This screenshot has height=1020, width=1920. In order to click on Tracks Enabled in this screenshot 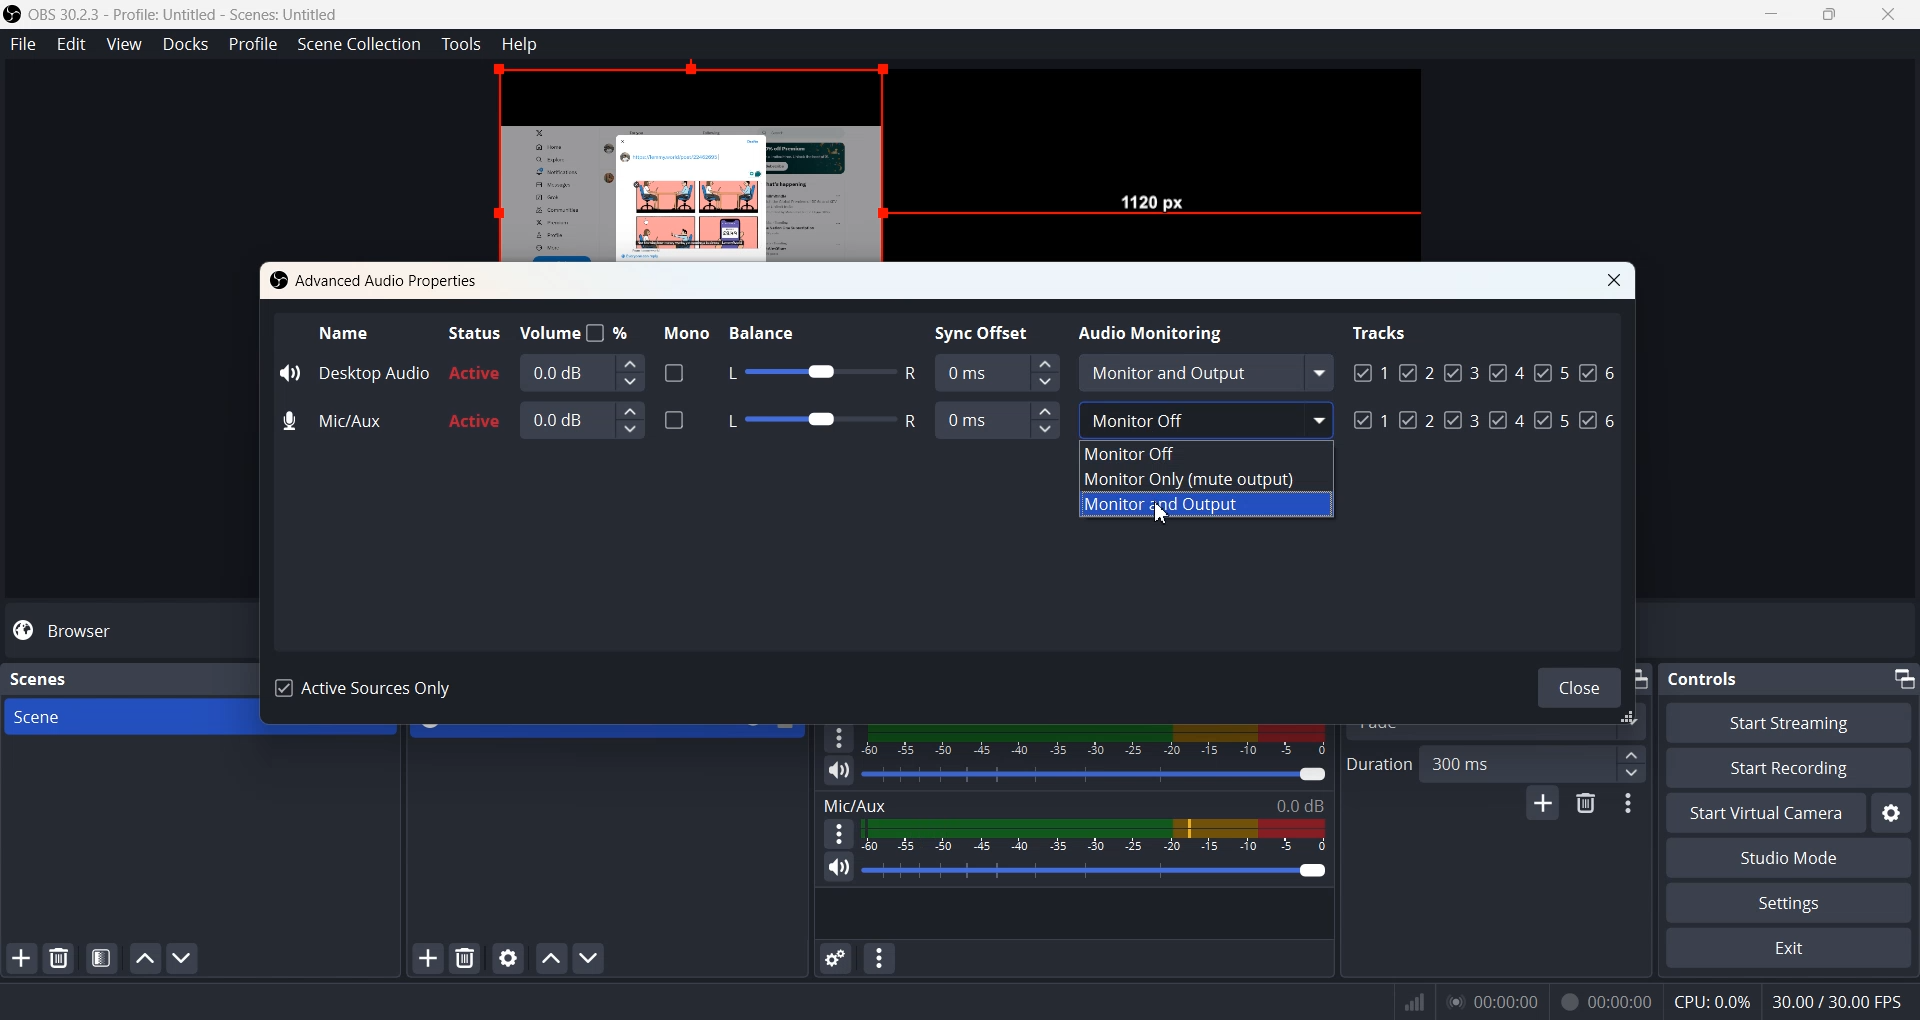, I will do `click(1485, 393)`.